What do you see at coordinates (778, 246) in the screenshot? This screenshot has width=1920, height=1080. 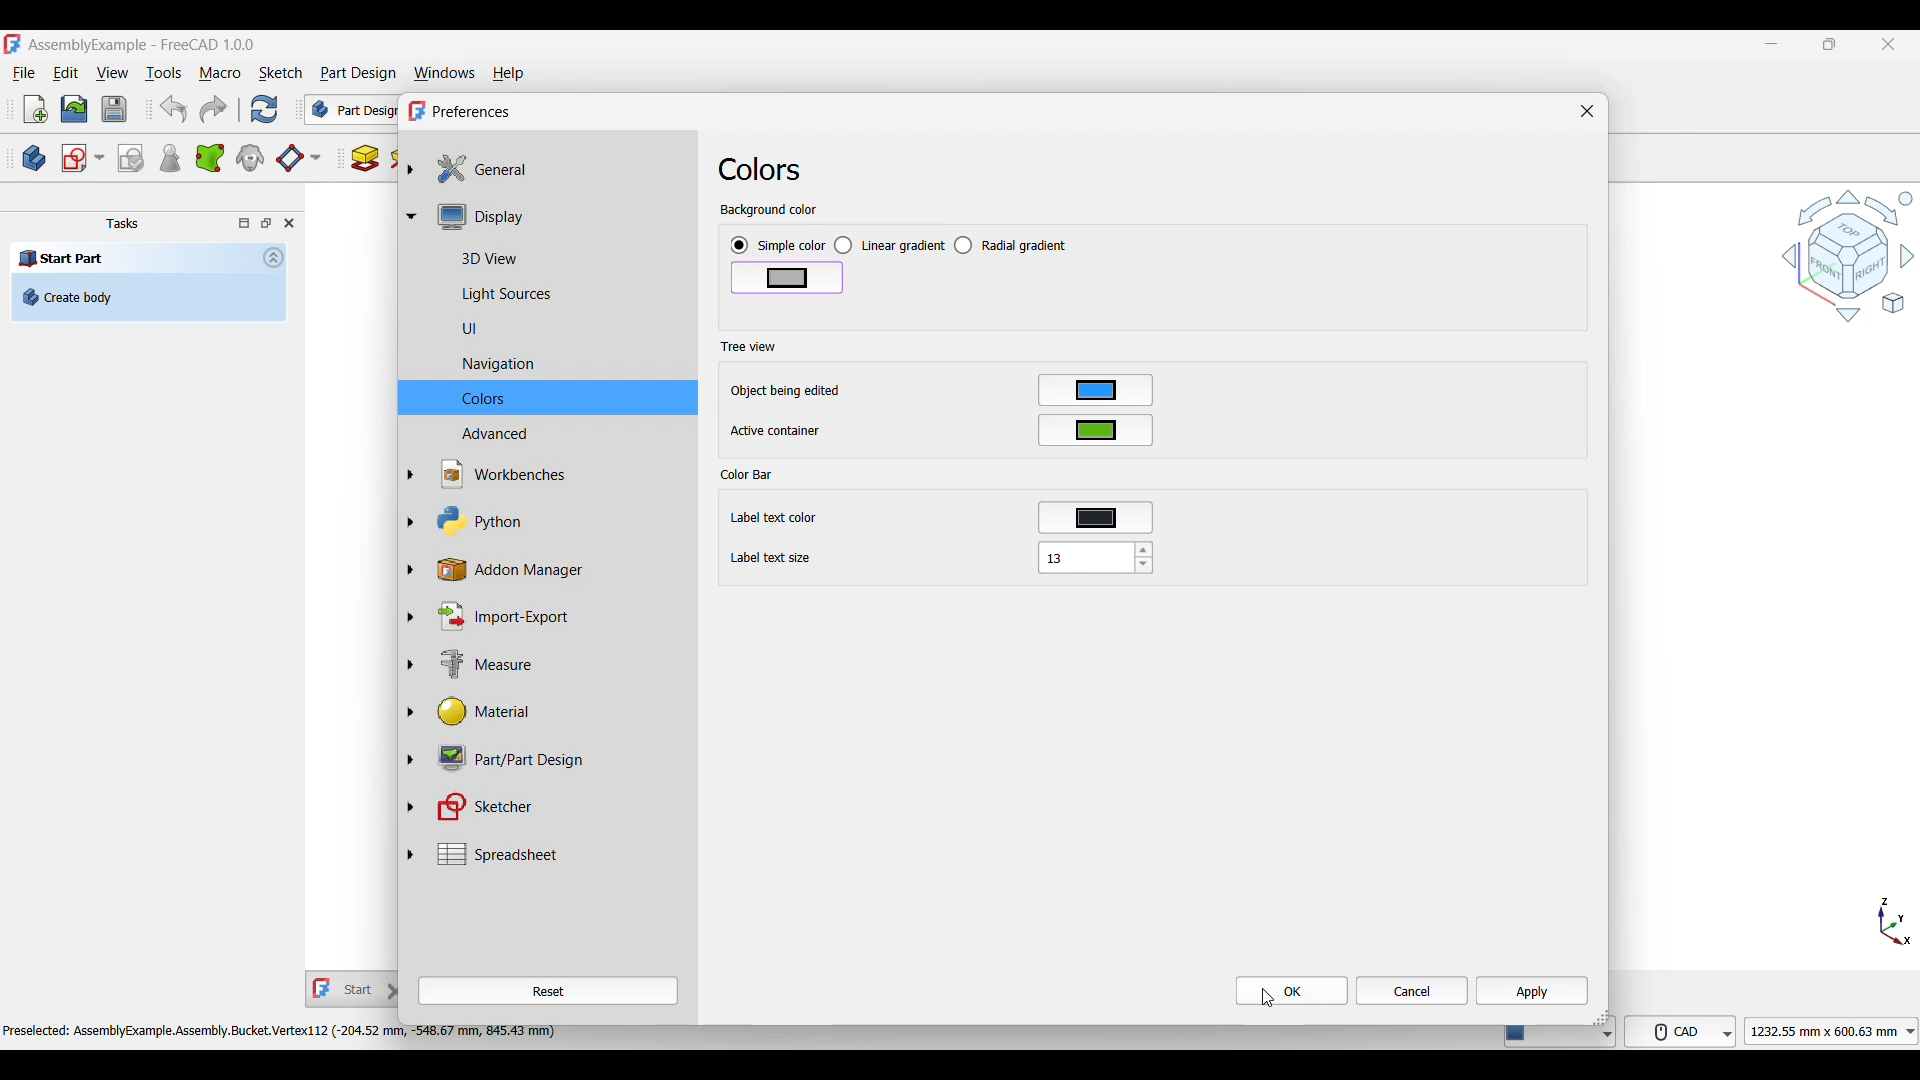 I see `Simple color gradient` at bounding box center [778, 246].